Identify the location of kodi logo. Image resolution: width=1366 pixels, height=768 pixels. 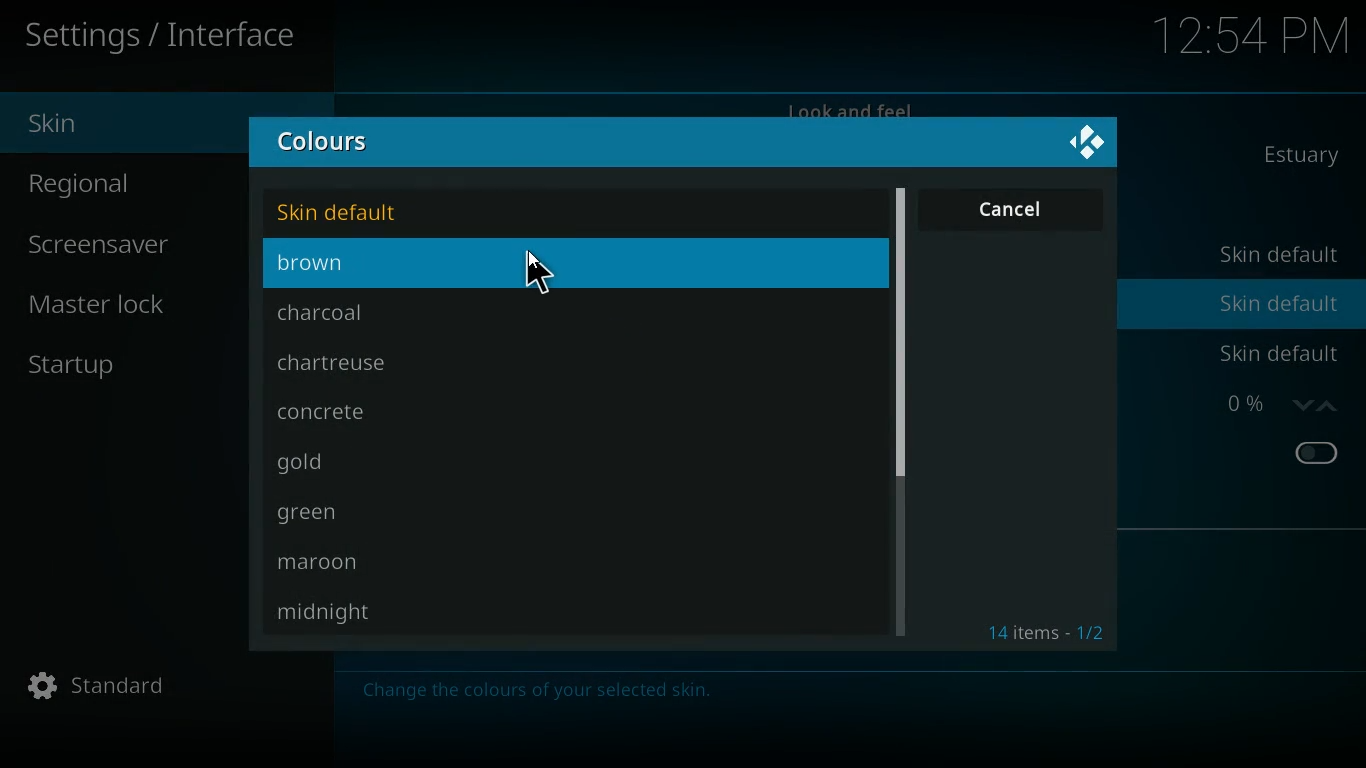
(1085, 143).